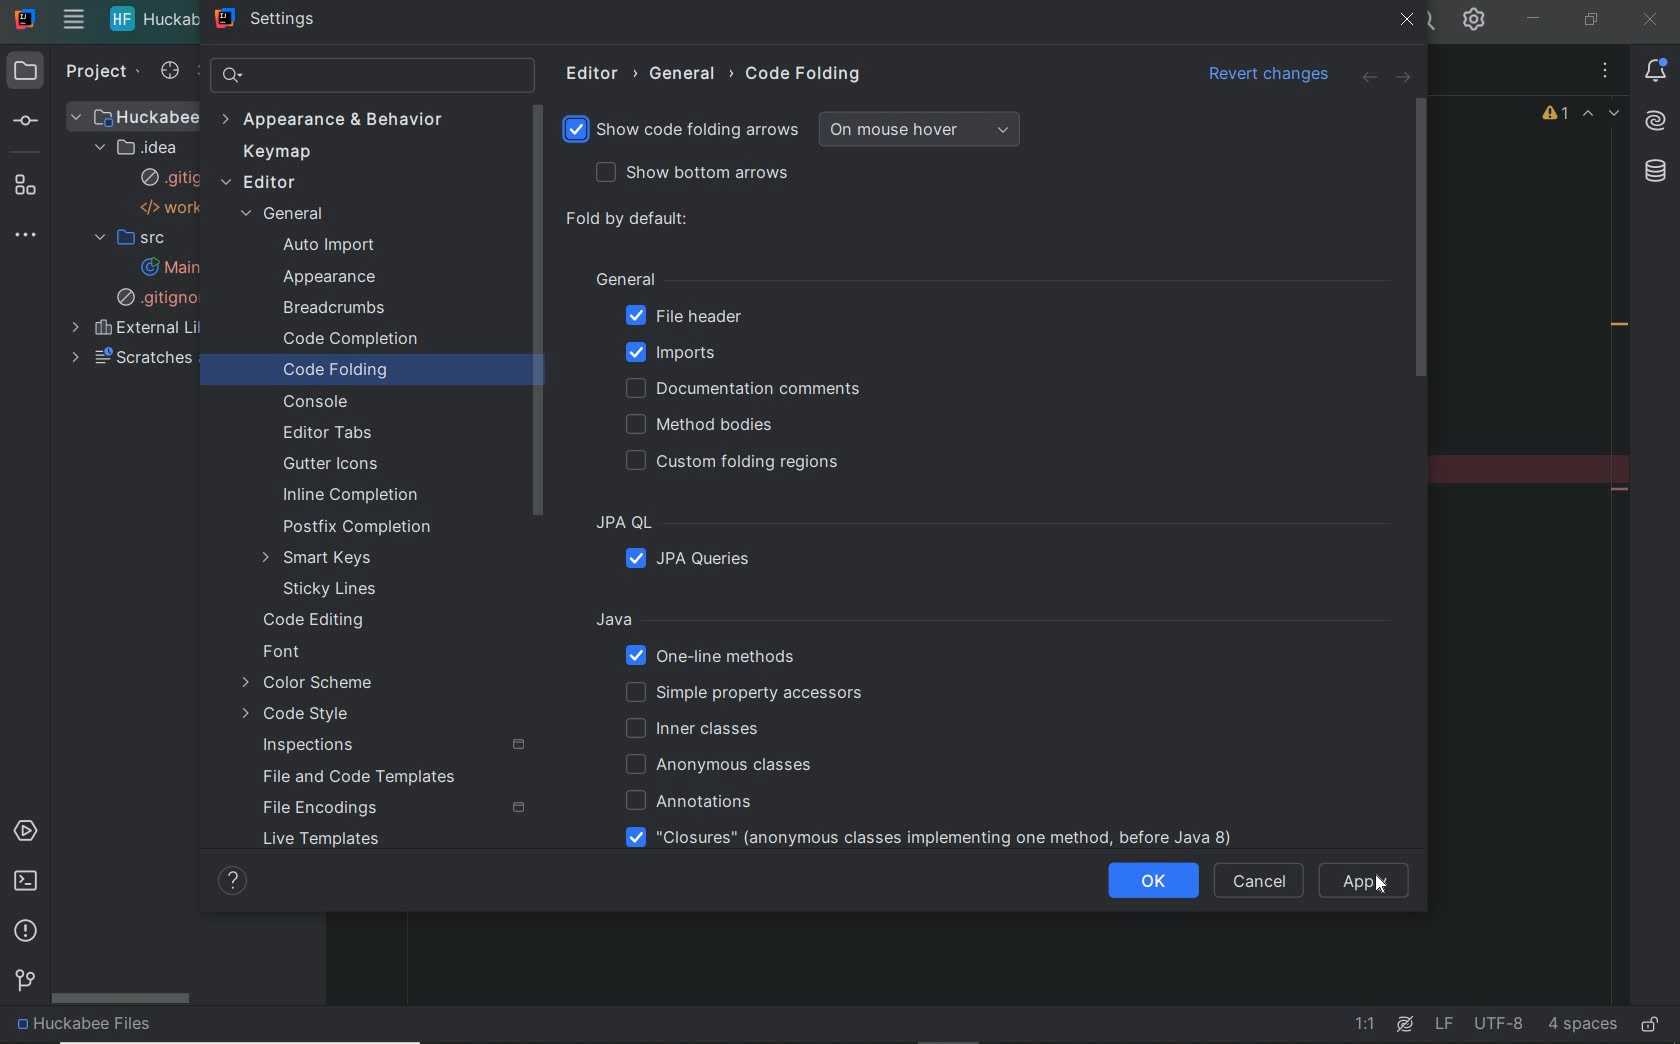 The width and height of the screenshot is (1680, 1044). What do you see at coordinates (337, 308) in the screenshot?
I see `breadcrumbs` at bounding box center [337, 308].